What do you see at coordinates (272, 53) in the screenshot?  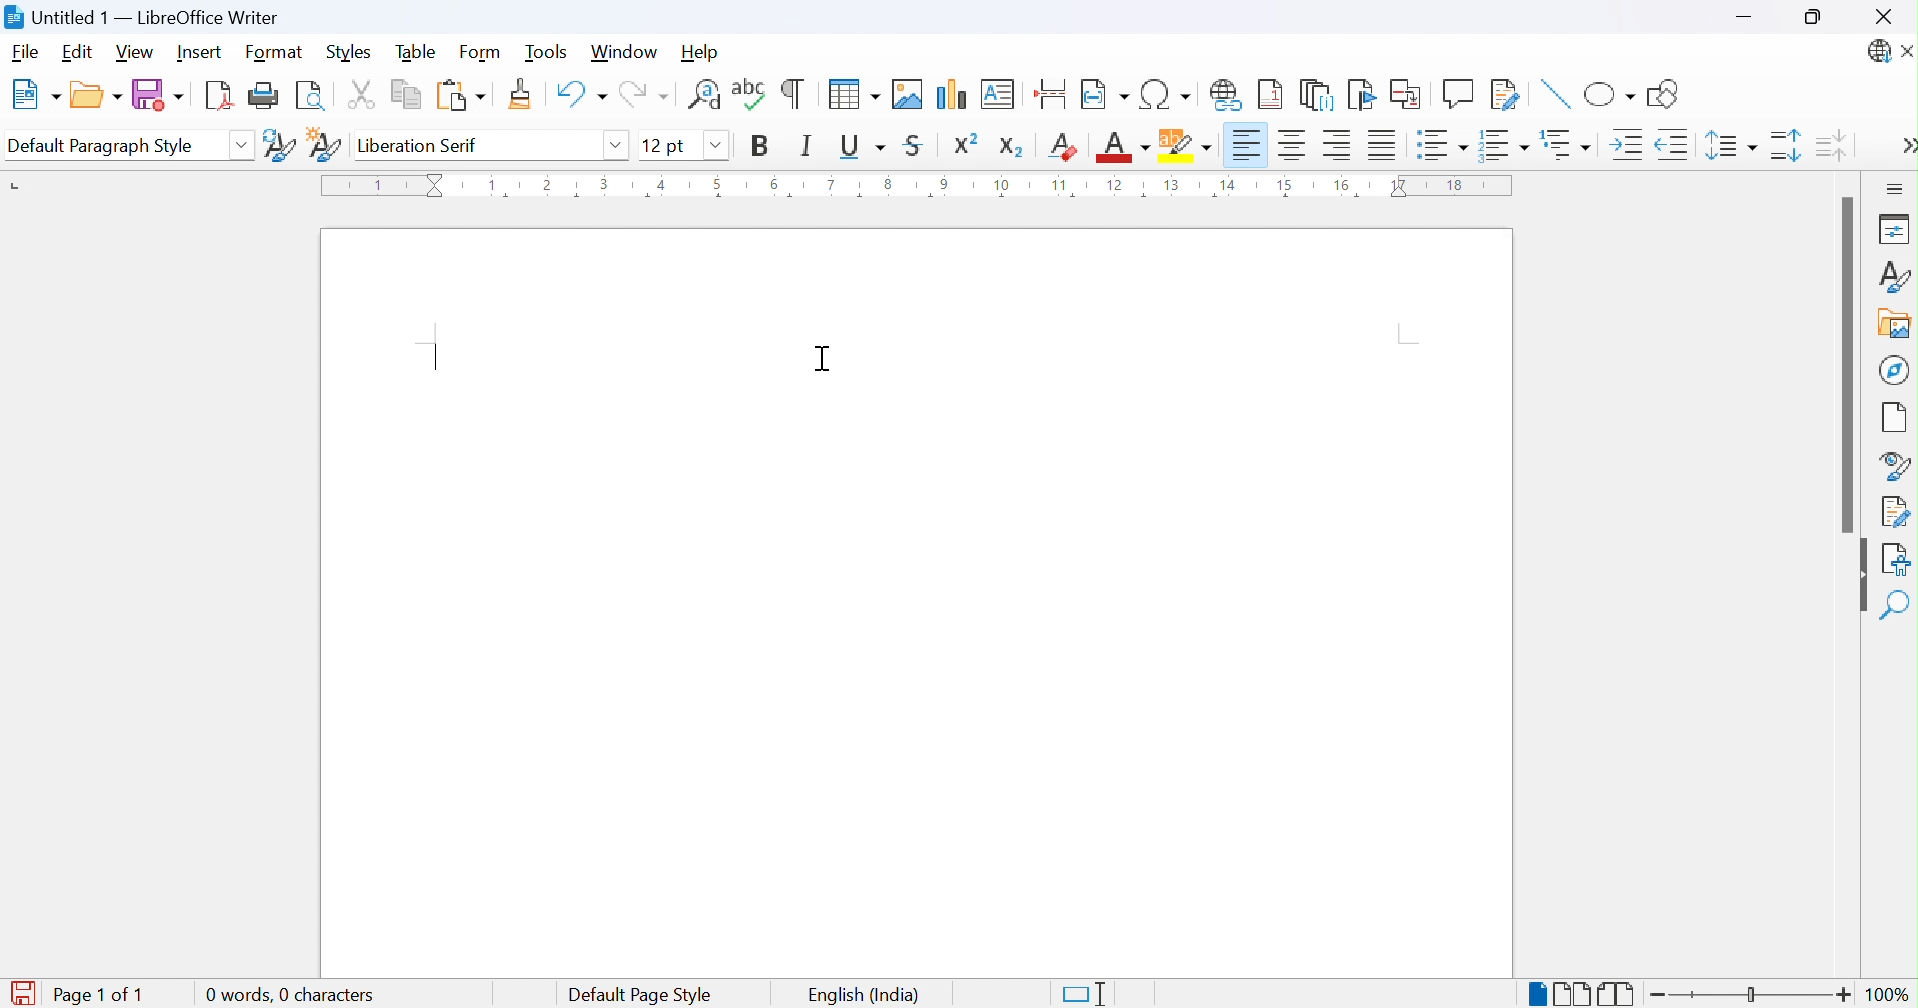 I see `Format` at bounding box center [272, 53].